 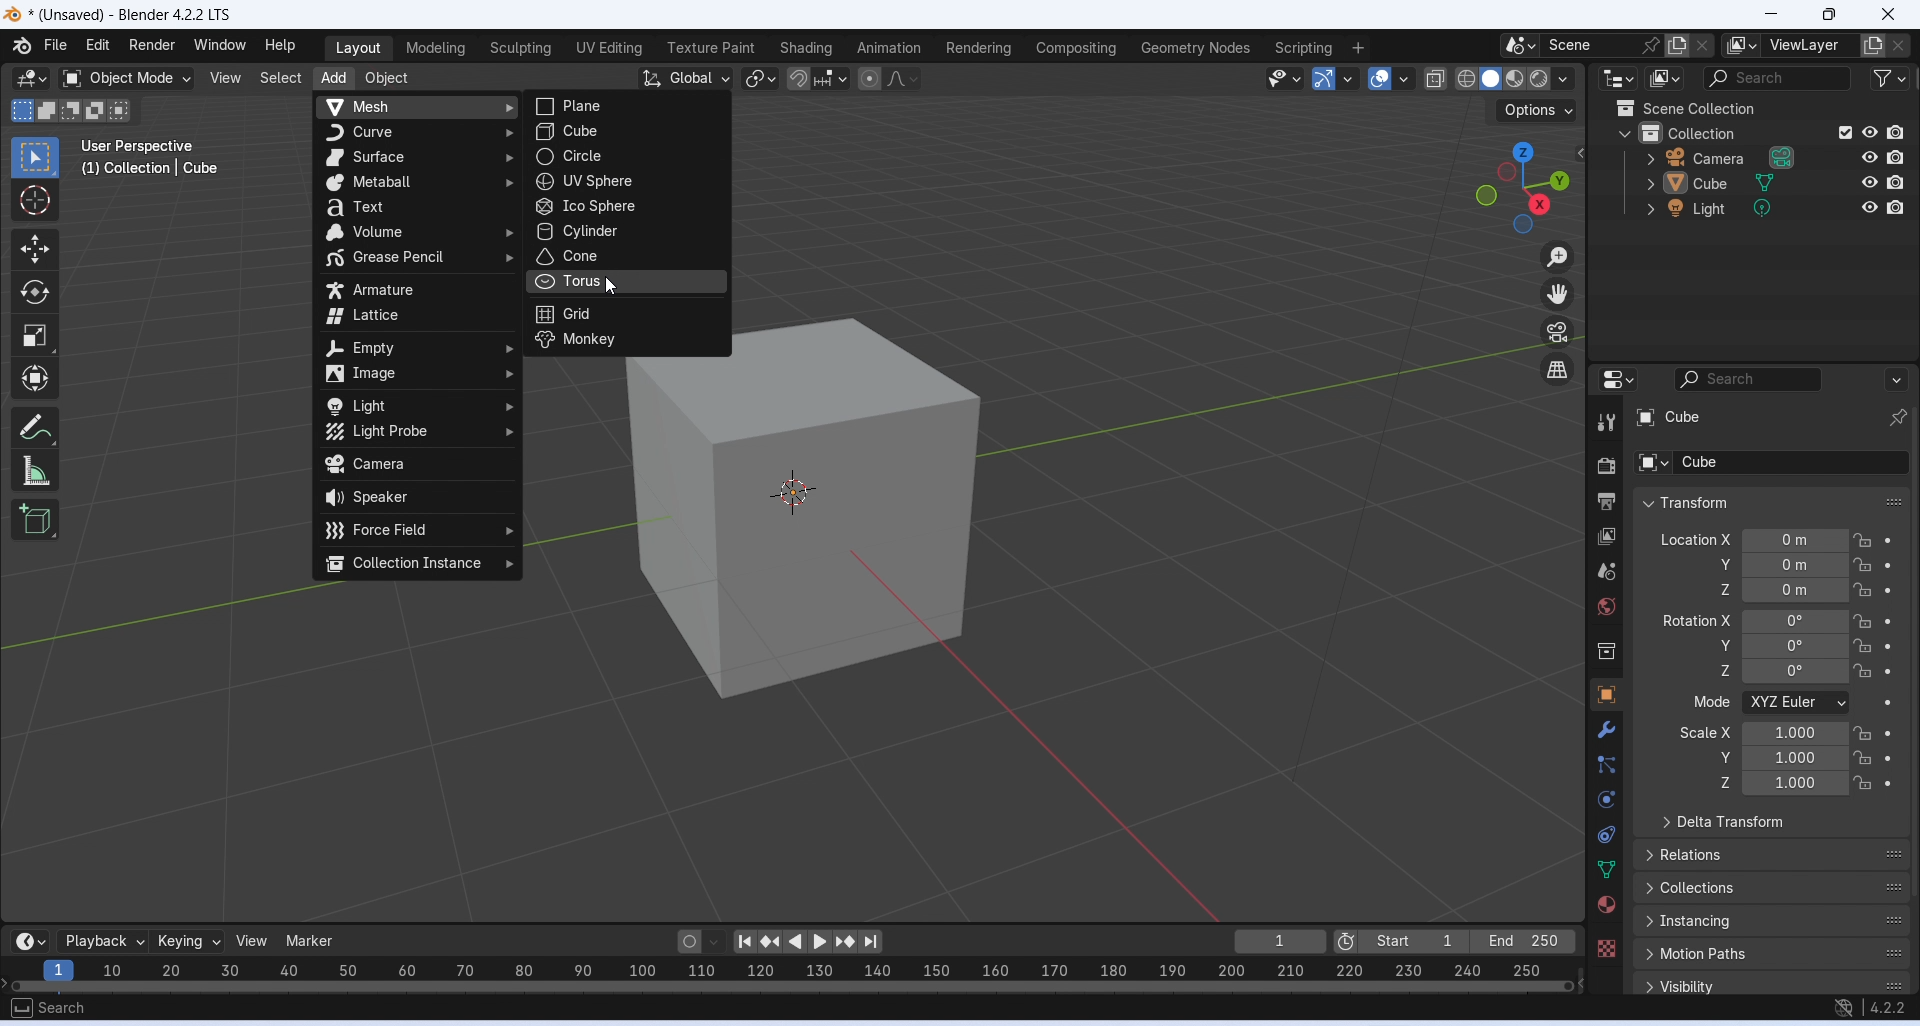 I want to click on Constraints, so click(x=1606, y=834).